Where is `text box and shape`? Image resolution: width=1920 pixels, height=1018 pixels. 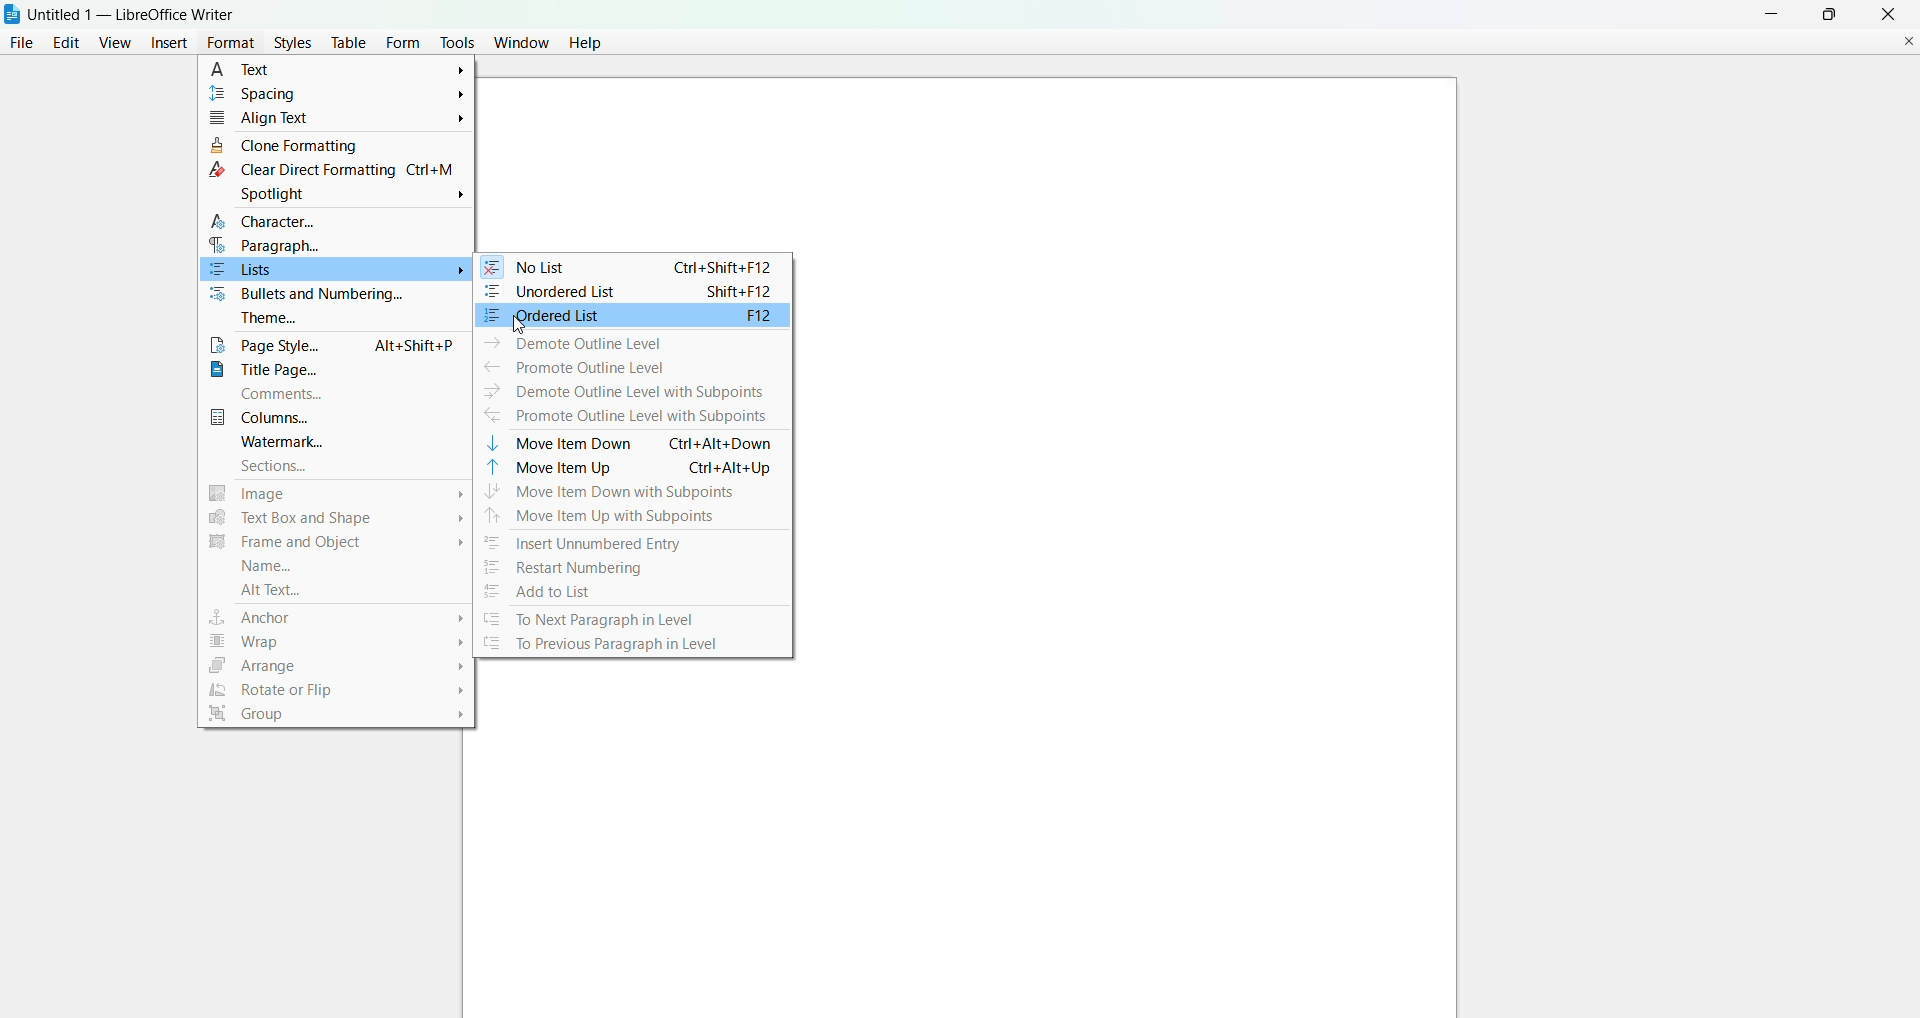
text box and shape is located at coordinates (331, 520).